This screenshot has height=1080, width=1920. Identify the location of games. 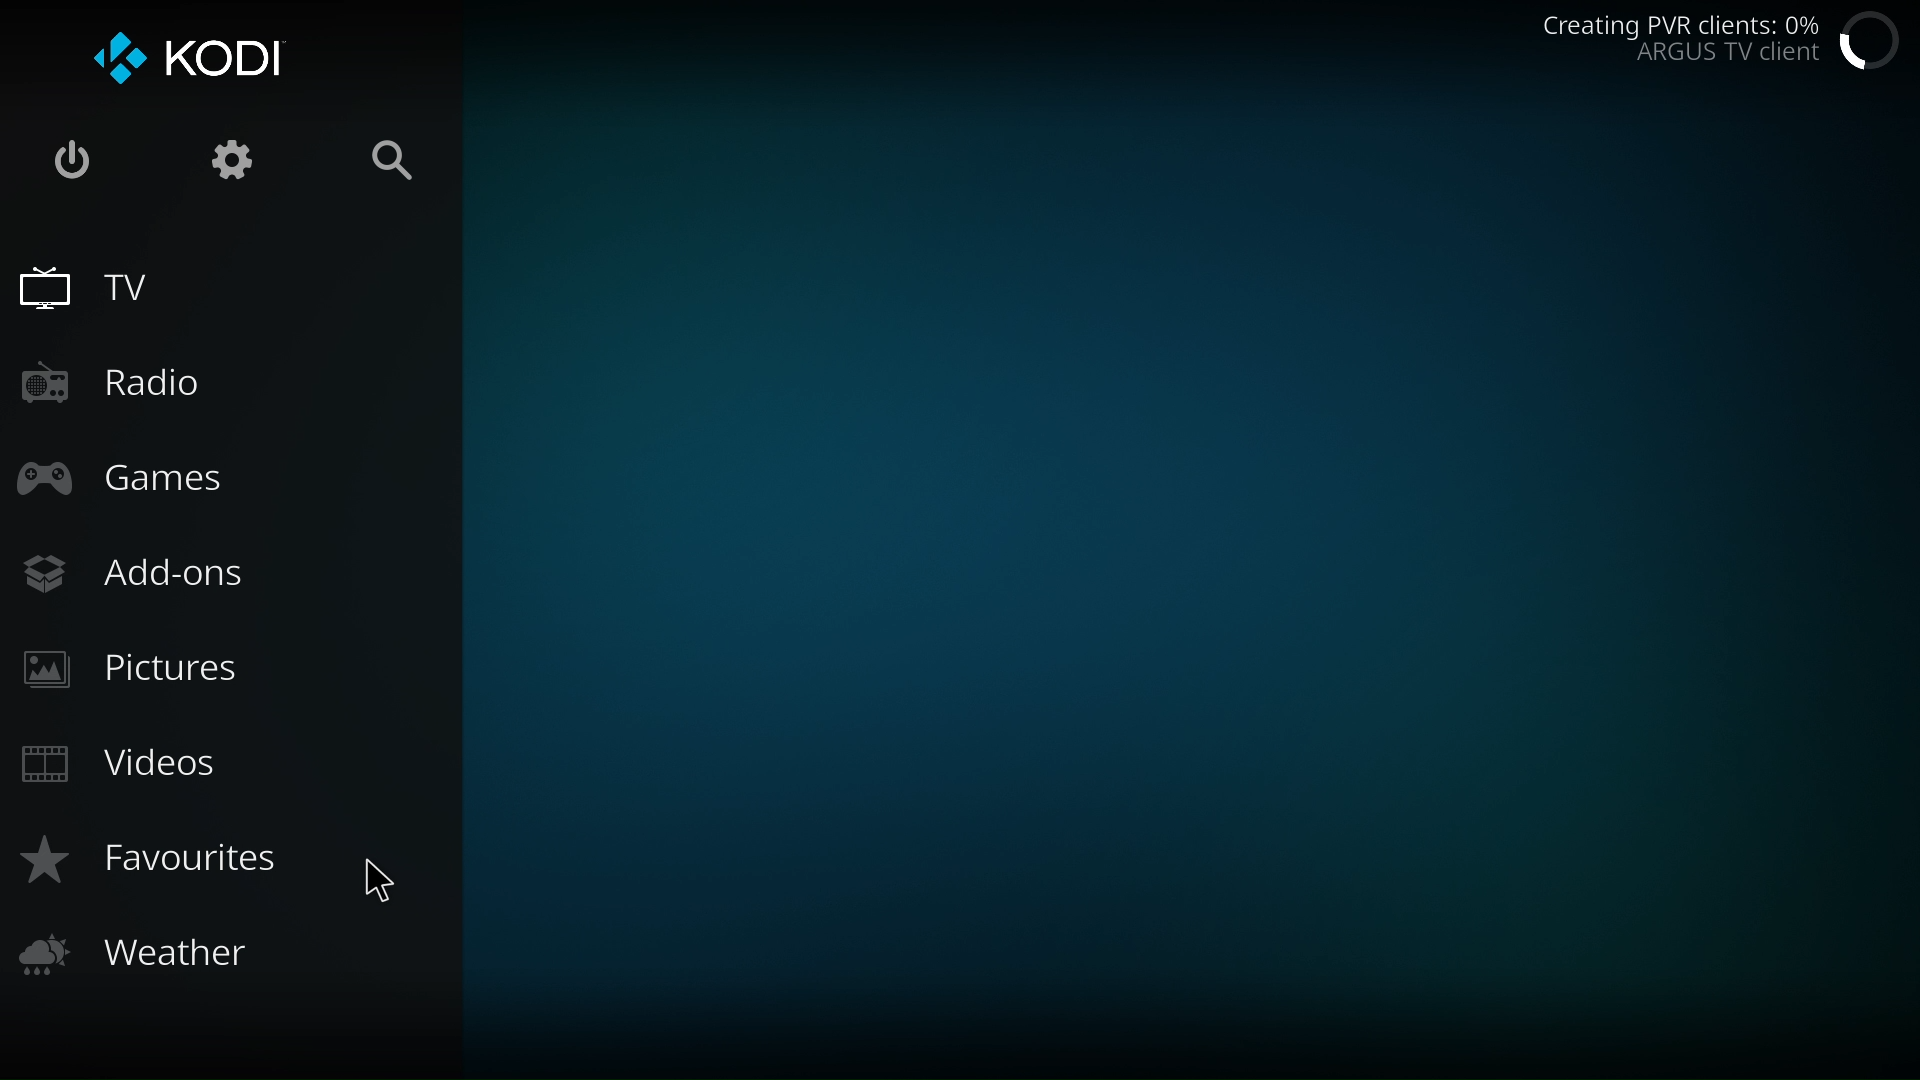
(131, 478).